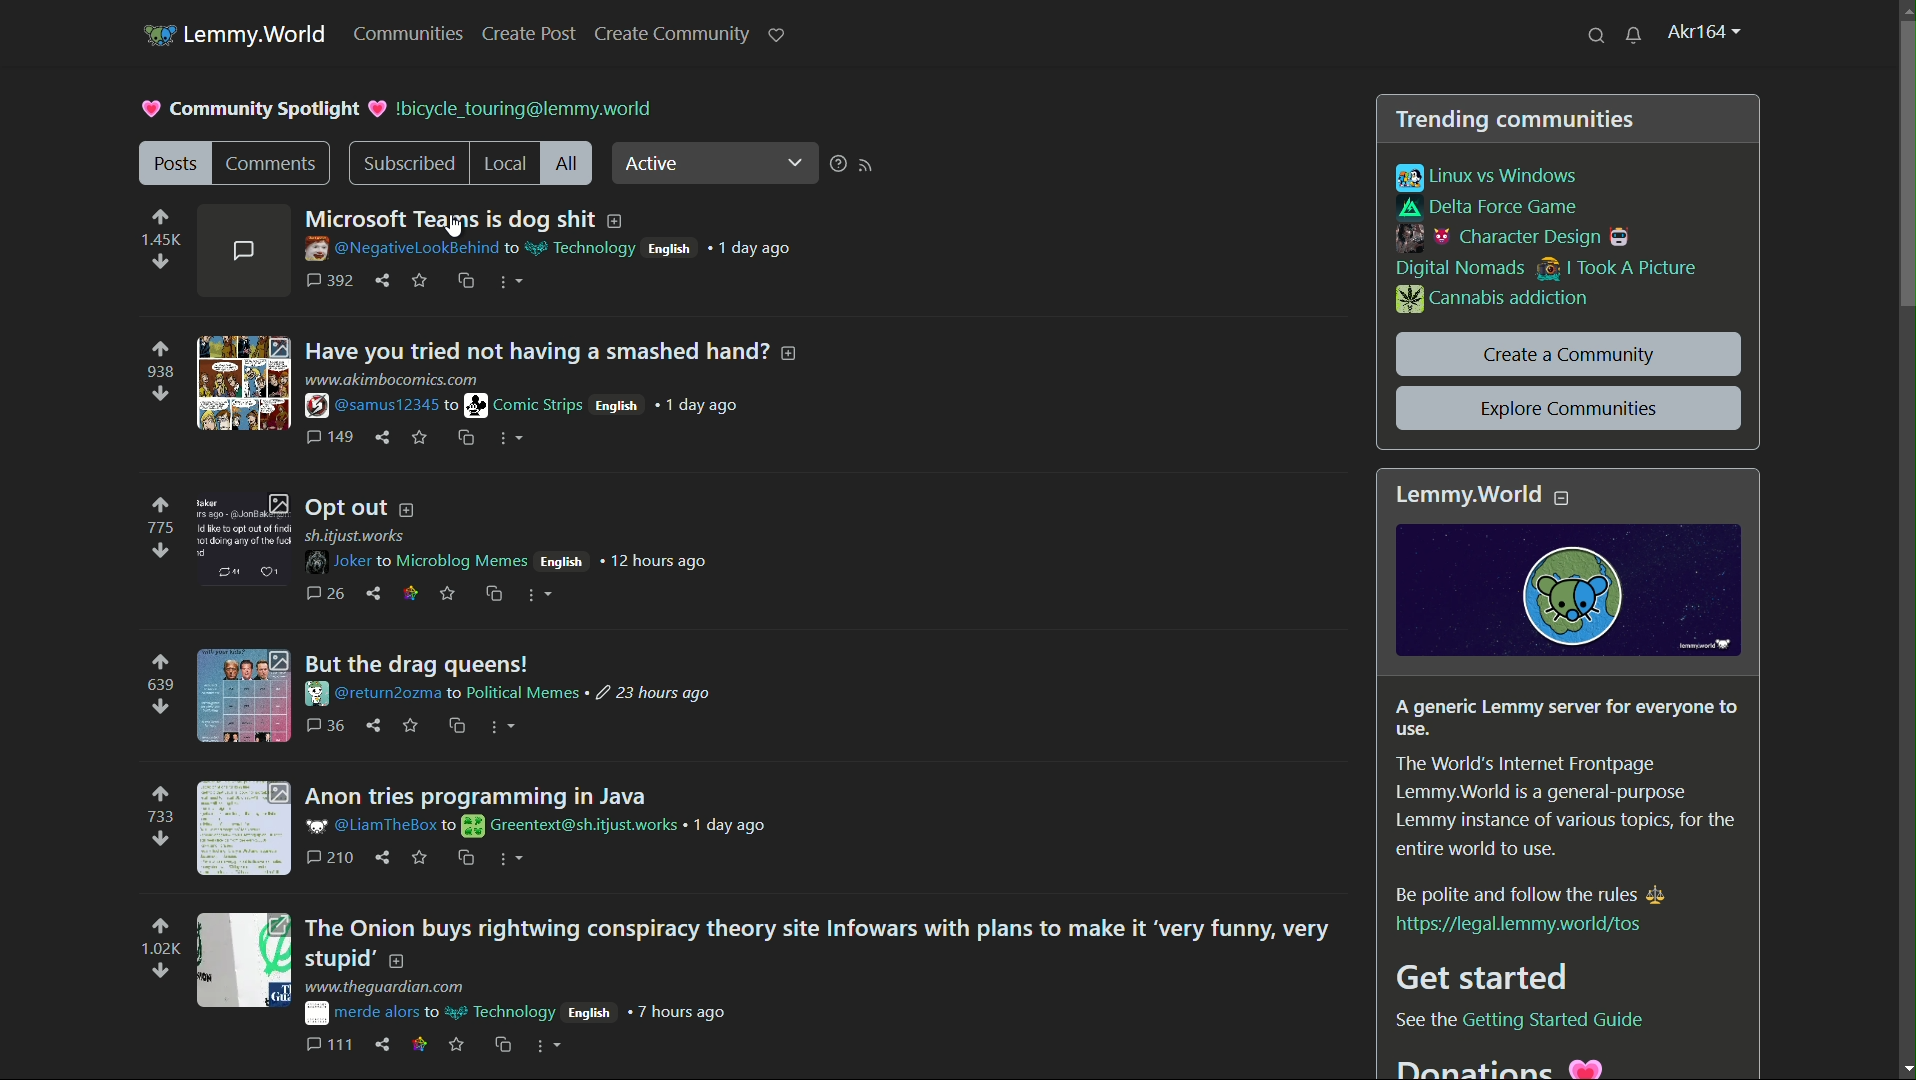 This screenshot has height=1080, width=1916. Describe the element at coordinates (245, 697) in the screenshot. I see `image` at that location.